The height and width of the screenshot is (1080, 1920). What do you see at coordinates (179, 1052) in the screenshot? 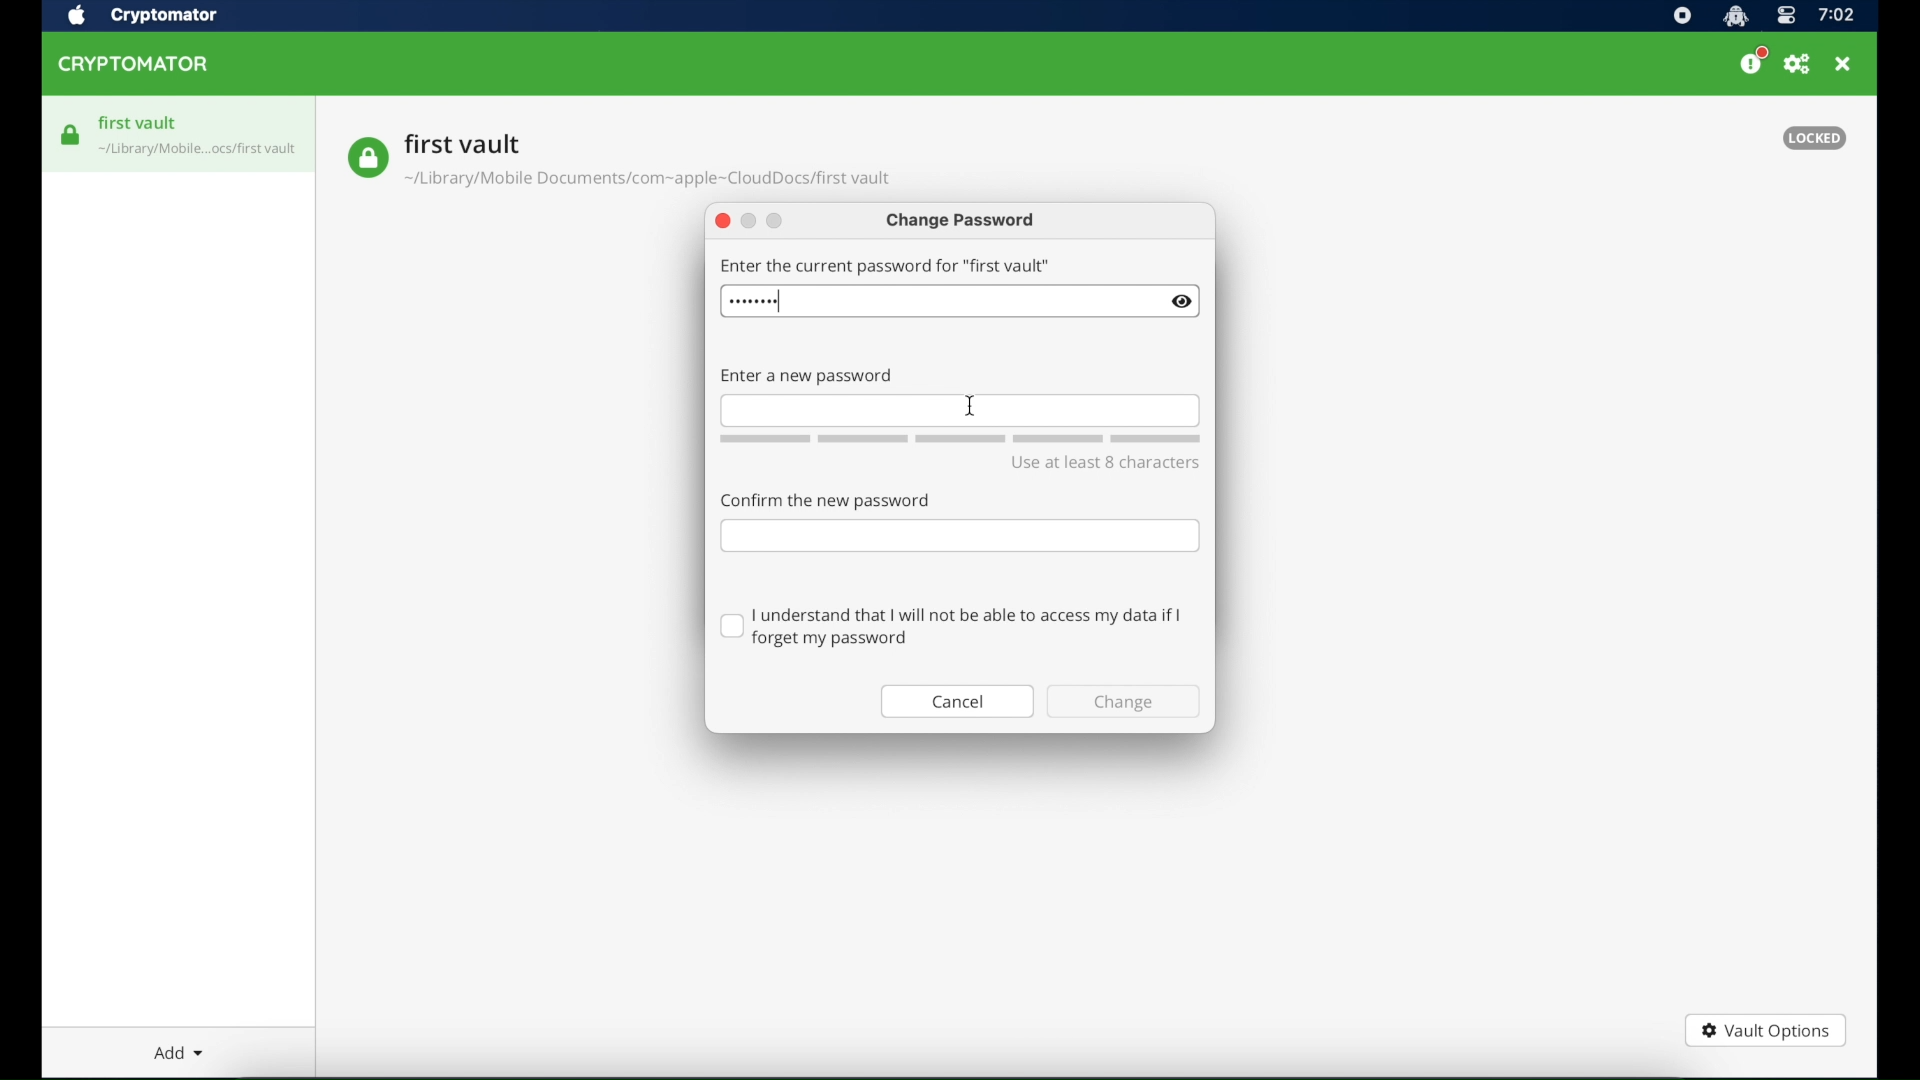
I see `add dropdown` at bounding box center [179, 1052].